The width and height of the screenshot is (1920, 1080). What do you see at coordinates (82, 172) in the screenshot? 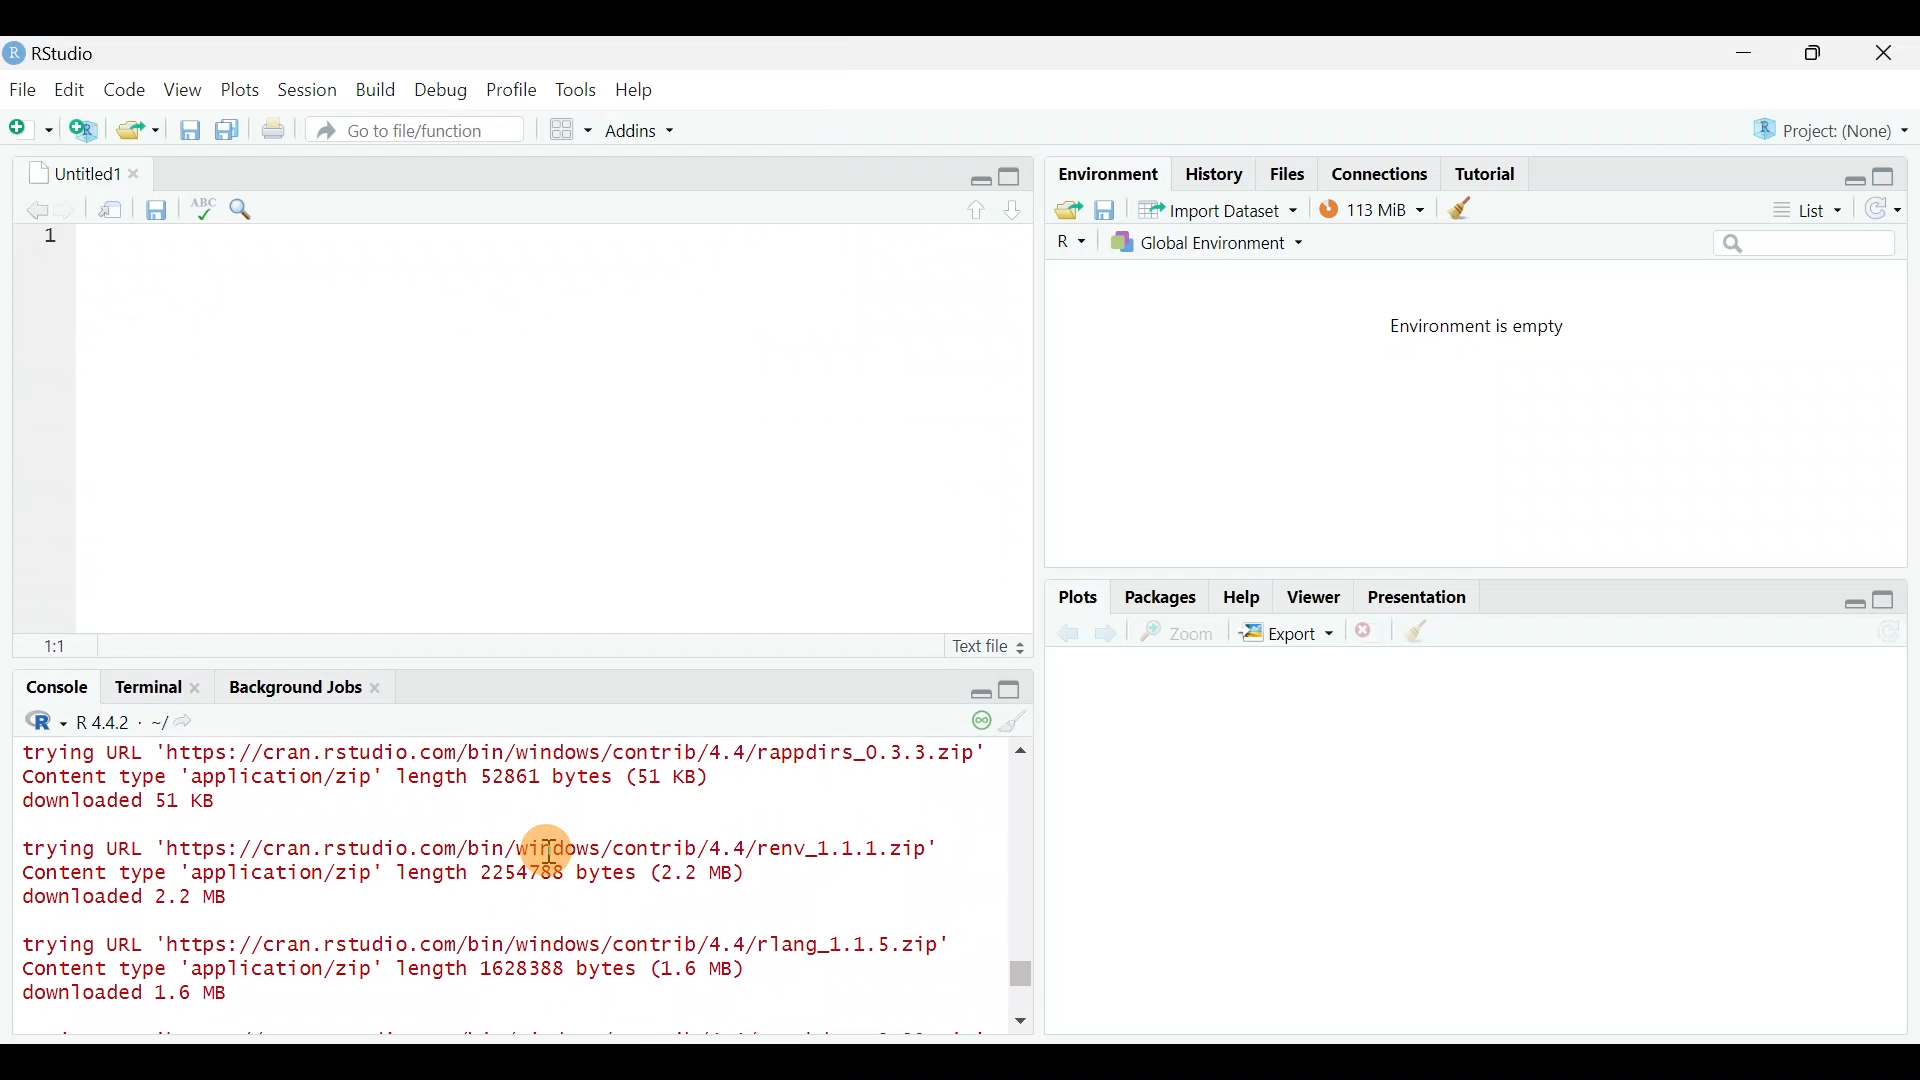
I see `Untitled1` at bounding box center [82, 172].